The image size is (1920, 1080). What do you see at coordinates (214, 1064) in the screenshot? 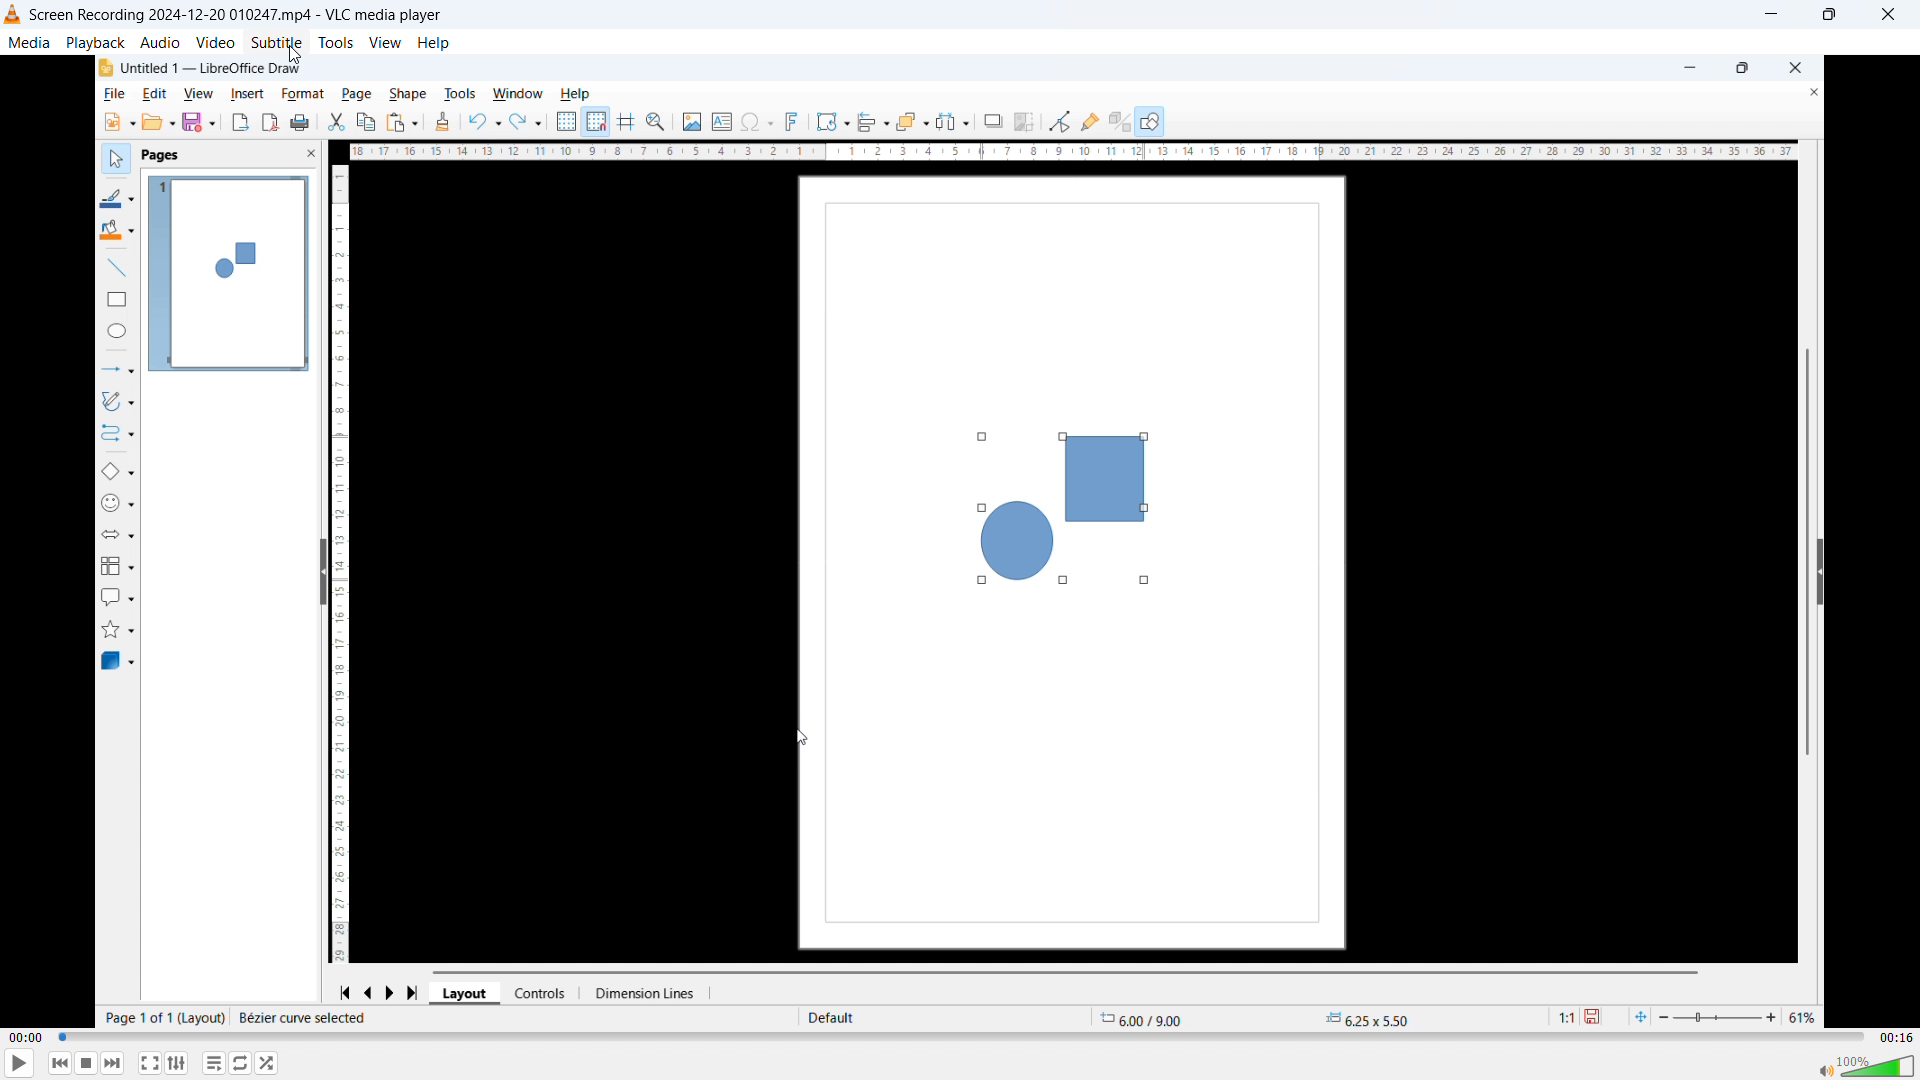
I see `Toggle playlist ` at bounding box center [214, 1064].